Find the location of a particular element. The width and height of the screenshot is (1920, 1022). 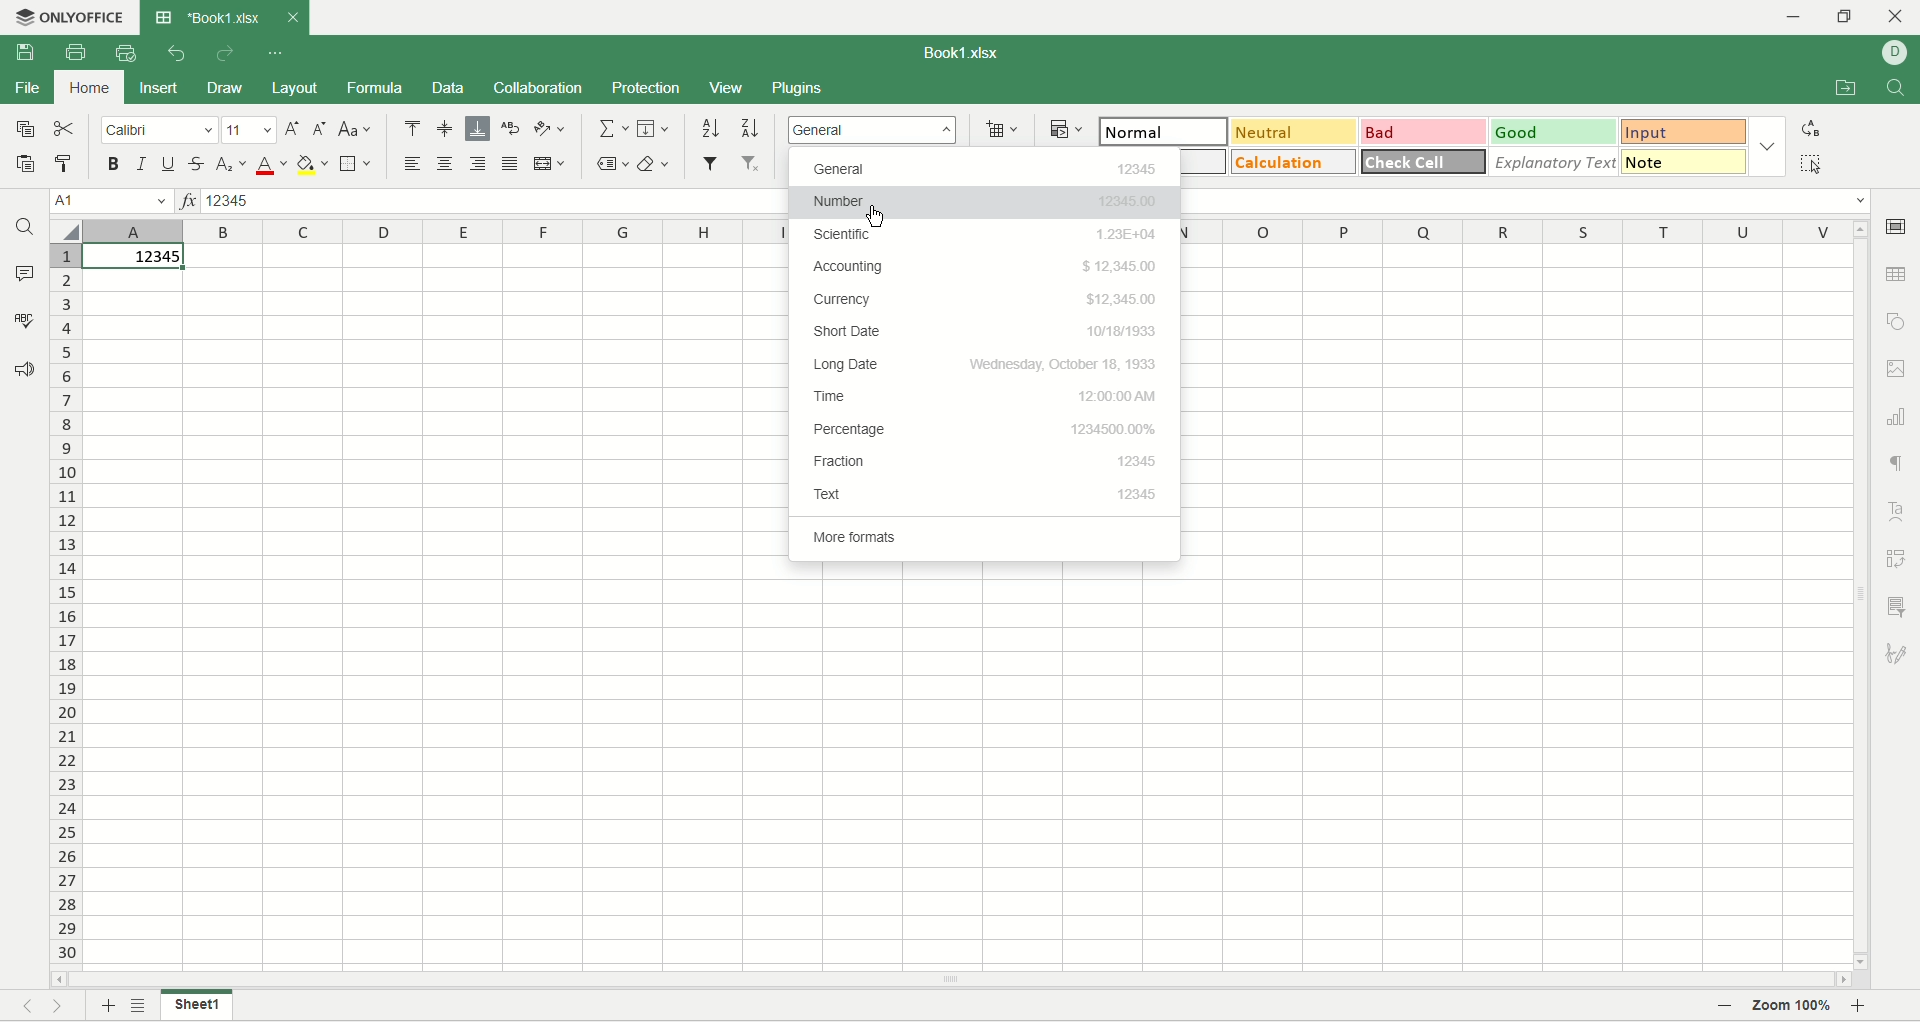

input is located at coordinates (1682, 130).